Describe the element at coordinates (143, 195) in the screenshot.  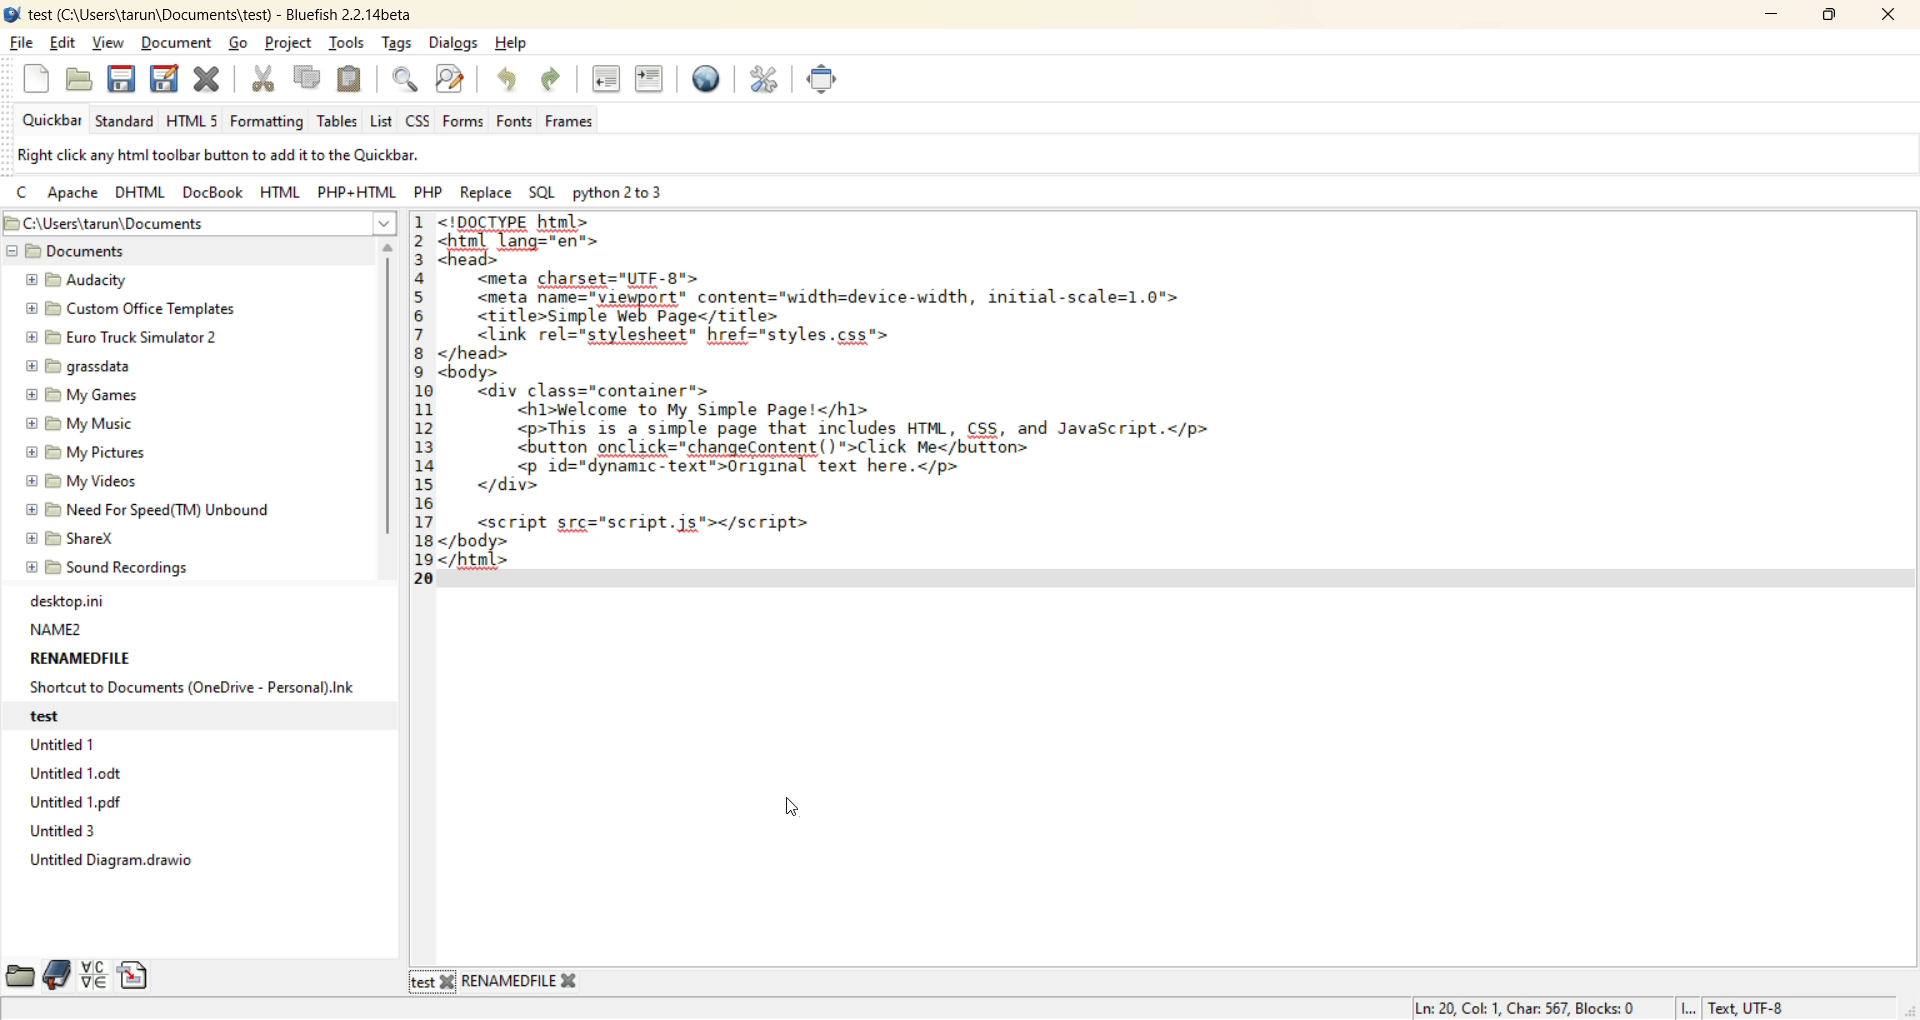
I see `dhtml` at that location.